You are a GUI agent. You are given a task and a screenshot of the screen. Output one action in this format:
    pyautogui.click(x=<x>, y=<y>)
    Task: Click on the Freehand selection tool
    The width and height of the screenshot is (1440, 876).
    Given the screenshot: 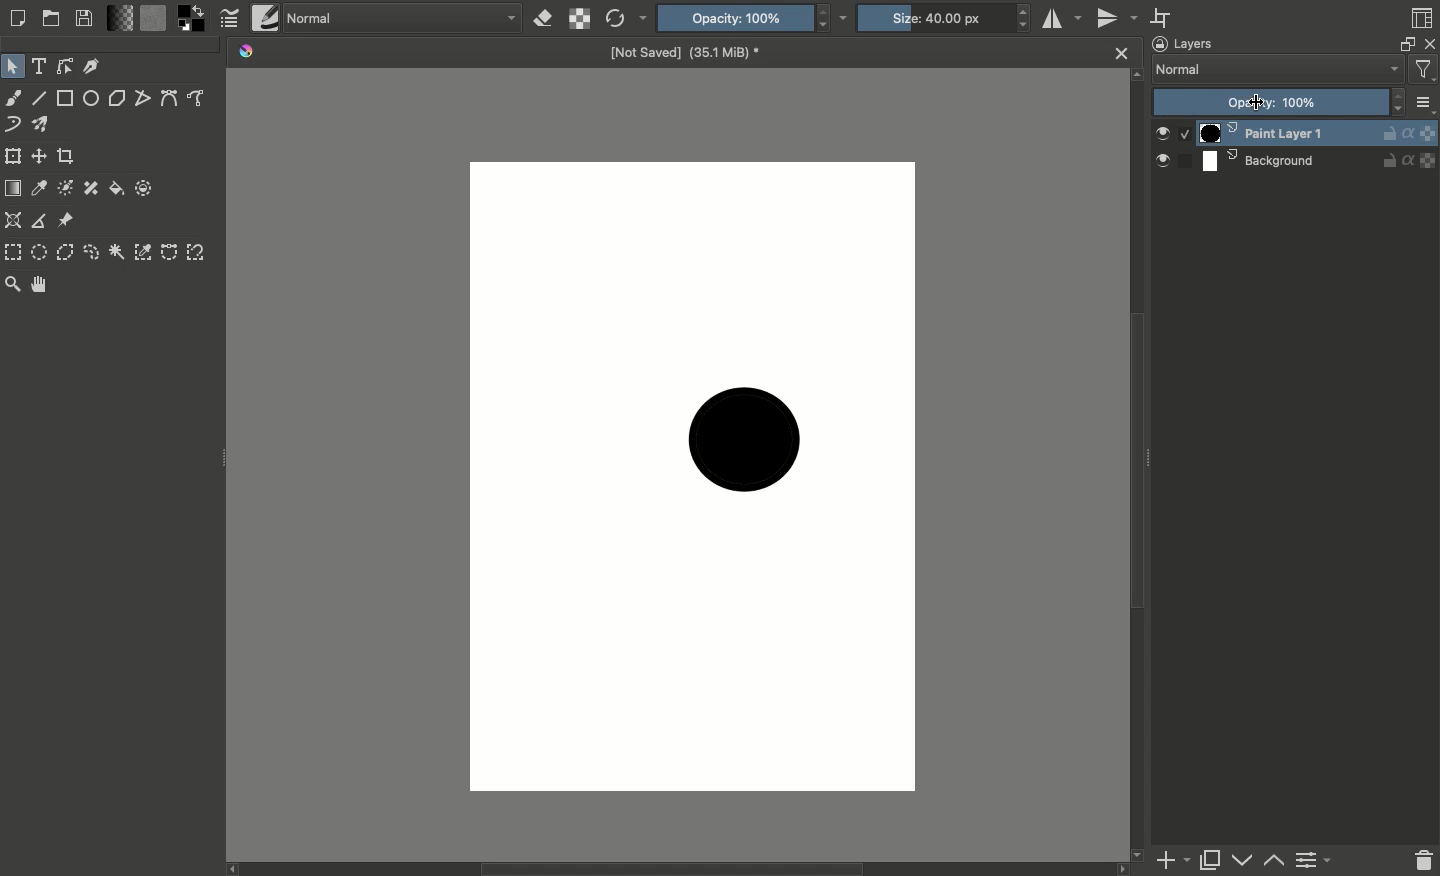 What is the action you would take?
    pyautogui.click(x=91, y=252)
    